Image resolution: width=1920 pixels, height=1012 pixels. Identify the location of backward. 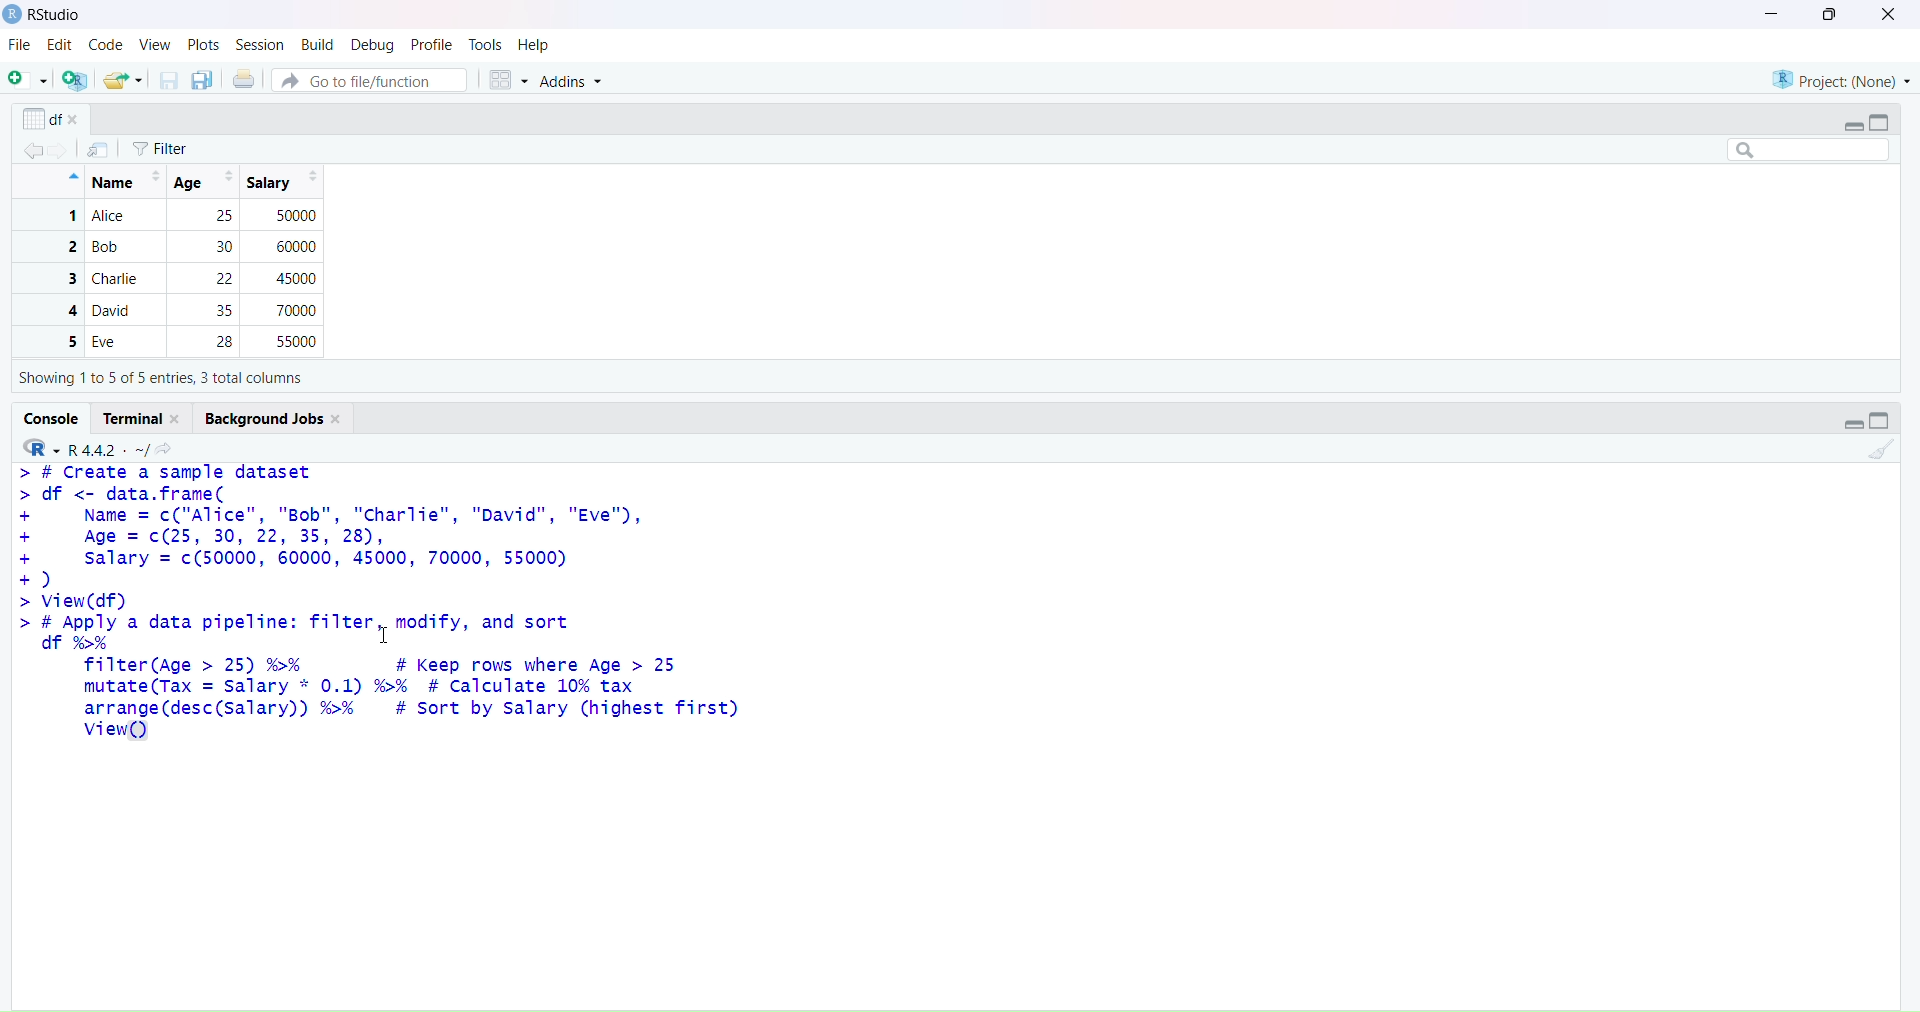
(23, 150).